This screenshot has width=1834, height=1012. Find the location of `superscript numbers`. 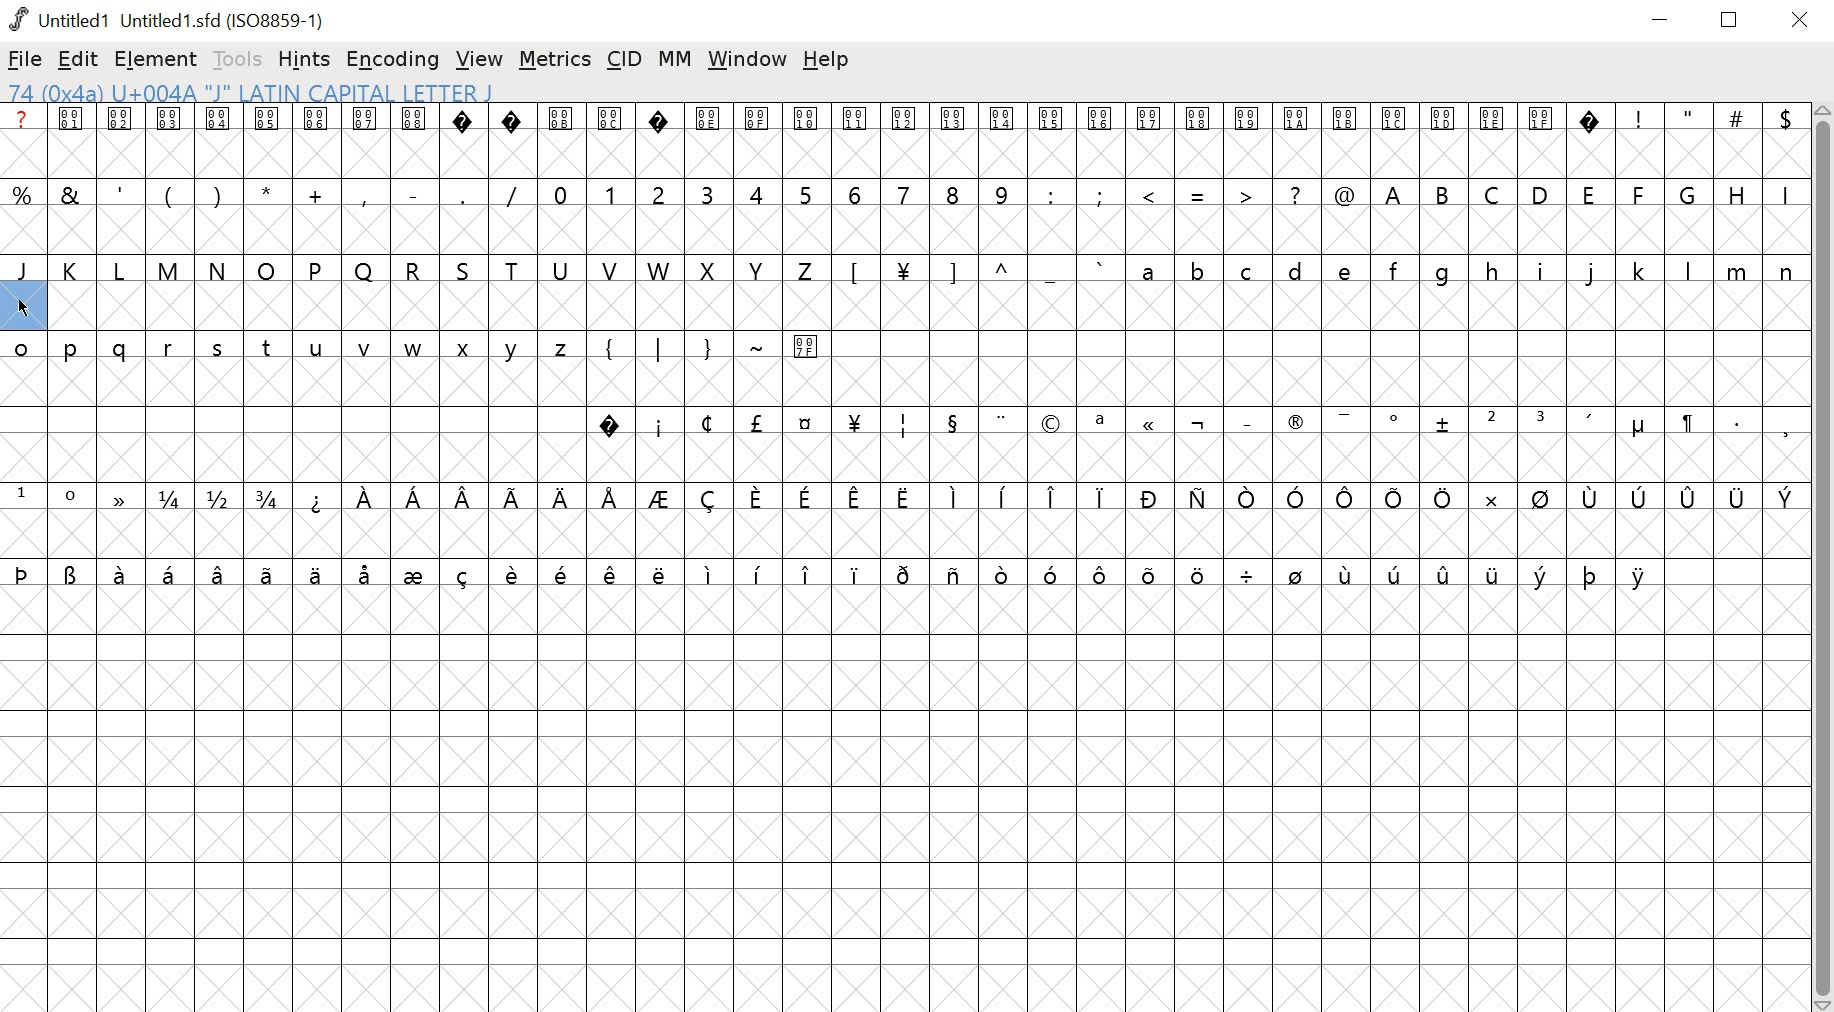

superscript numbers is located at coordinates (47, 495).